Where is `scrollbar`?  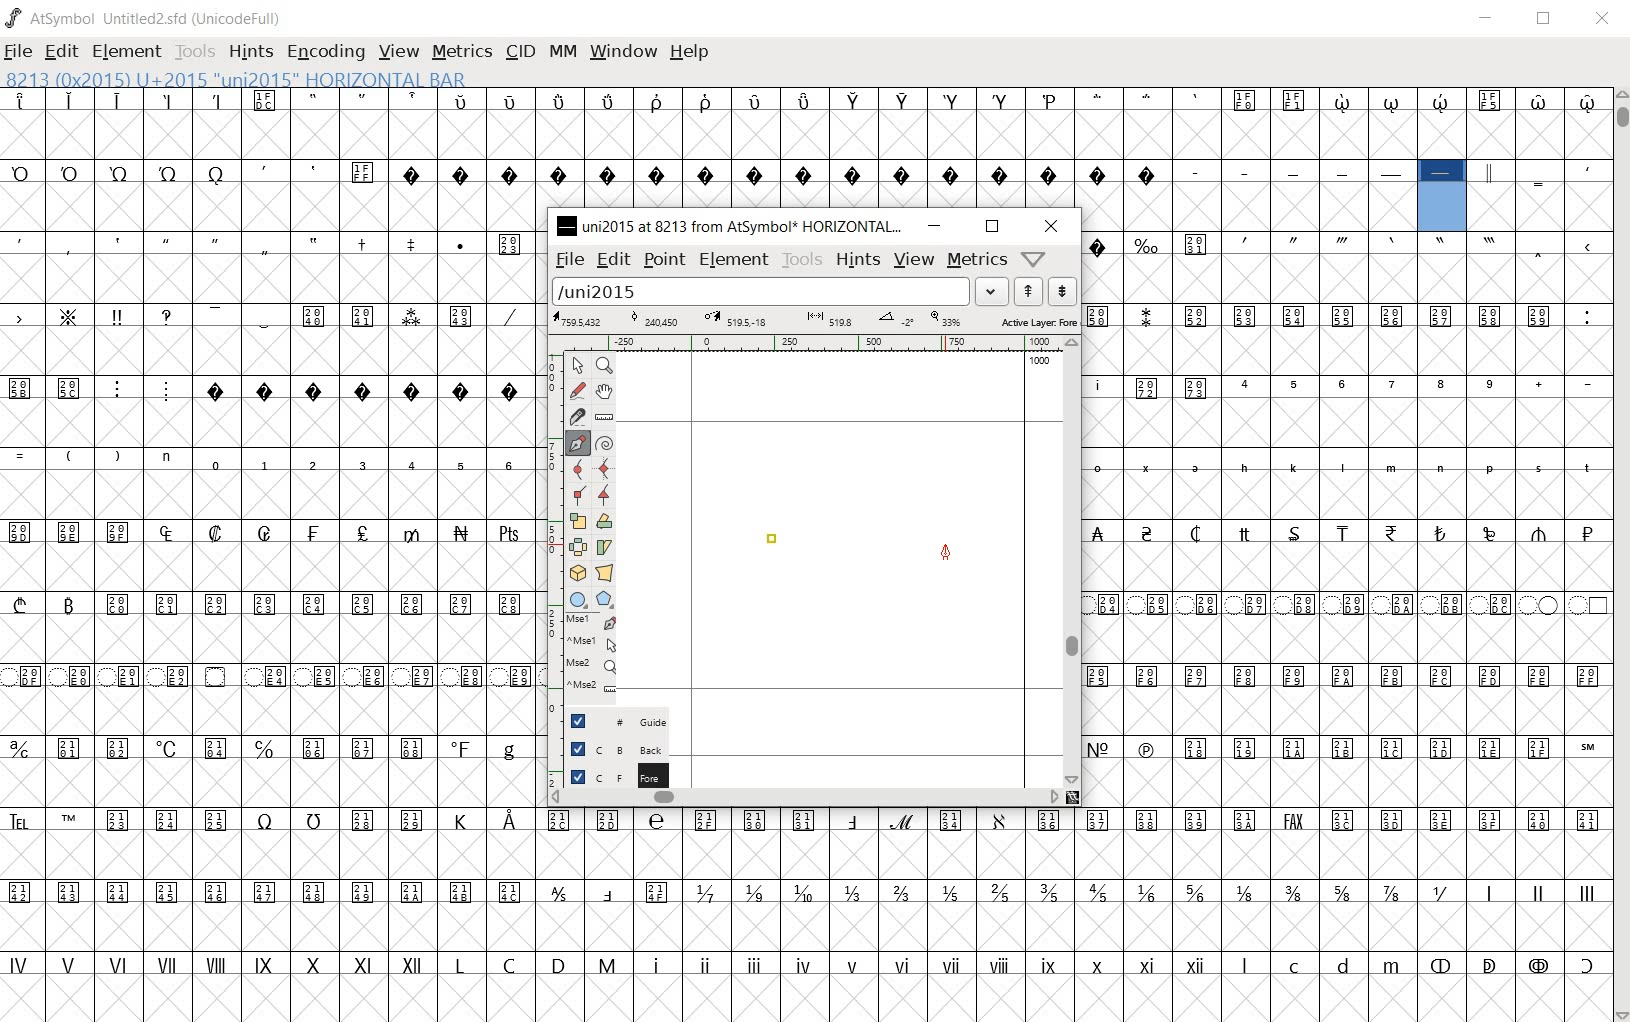 scrollbar is located at coordinates (804, 799).